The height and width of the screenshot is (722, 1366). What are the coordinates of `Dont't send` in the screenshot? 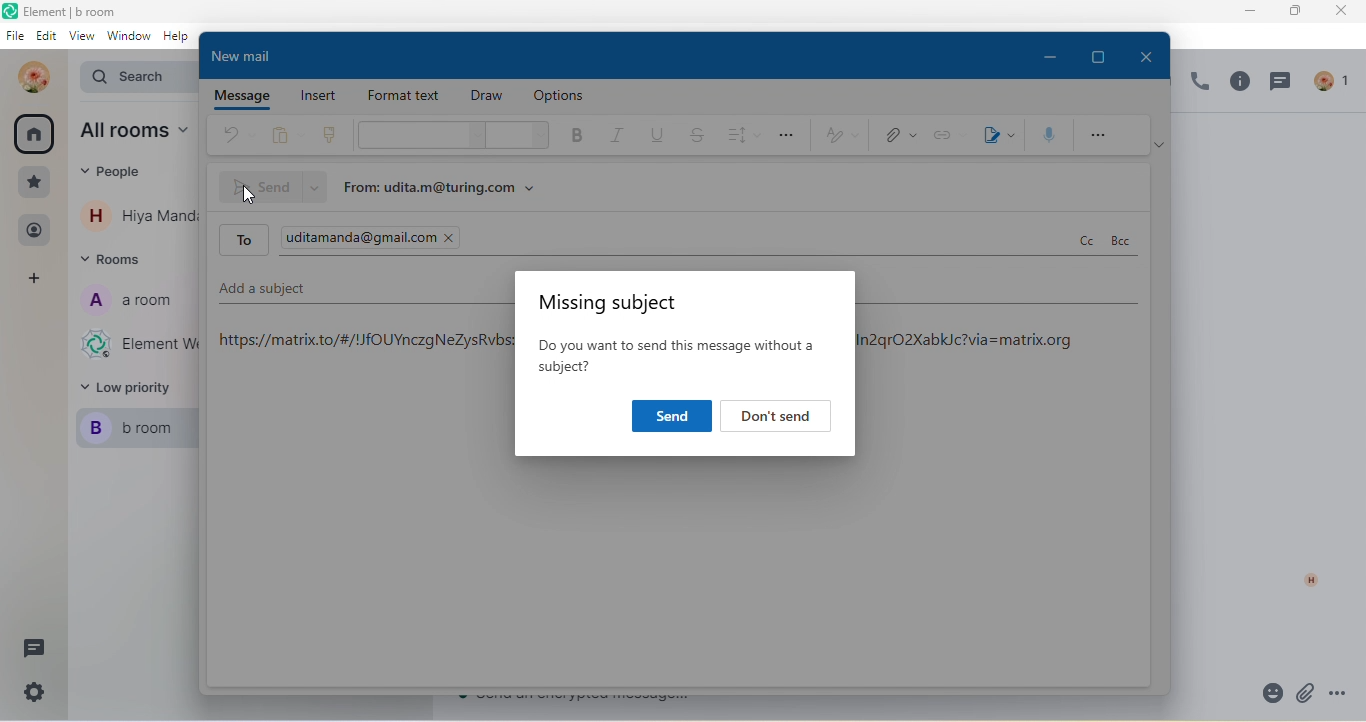 It's located at (770, 416).